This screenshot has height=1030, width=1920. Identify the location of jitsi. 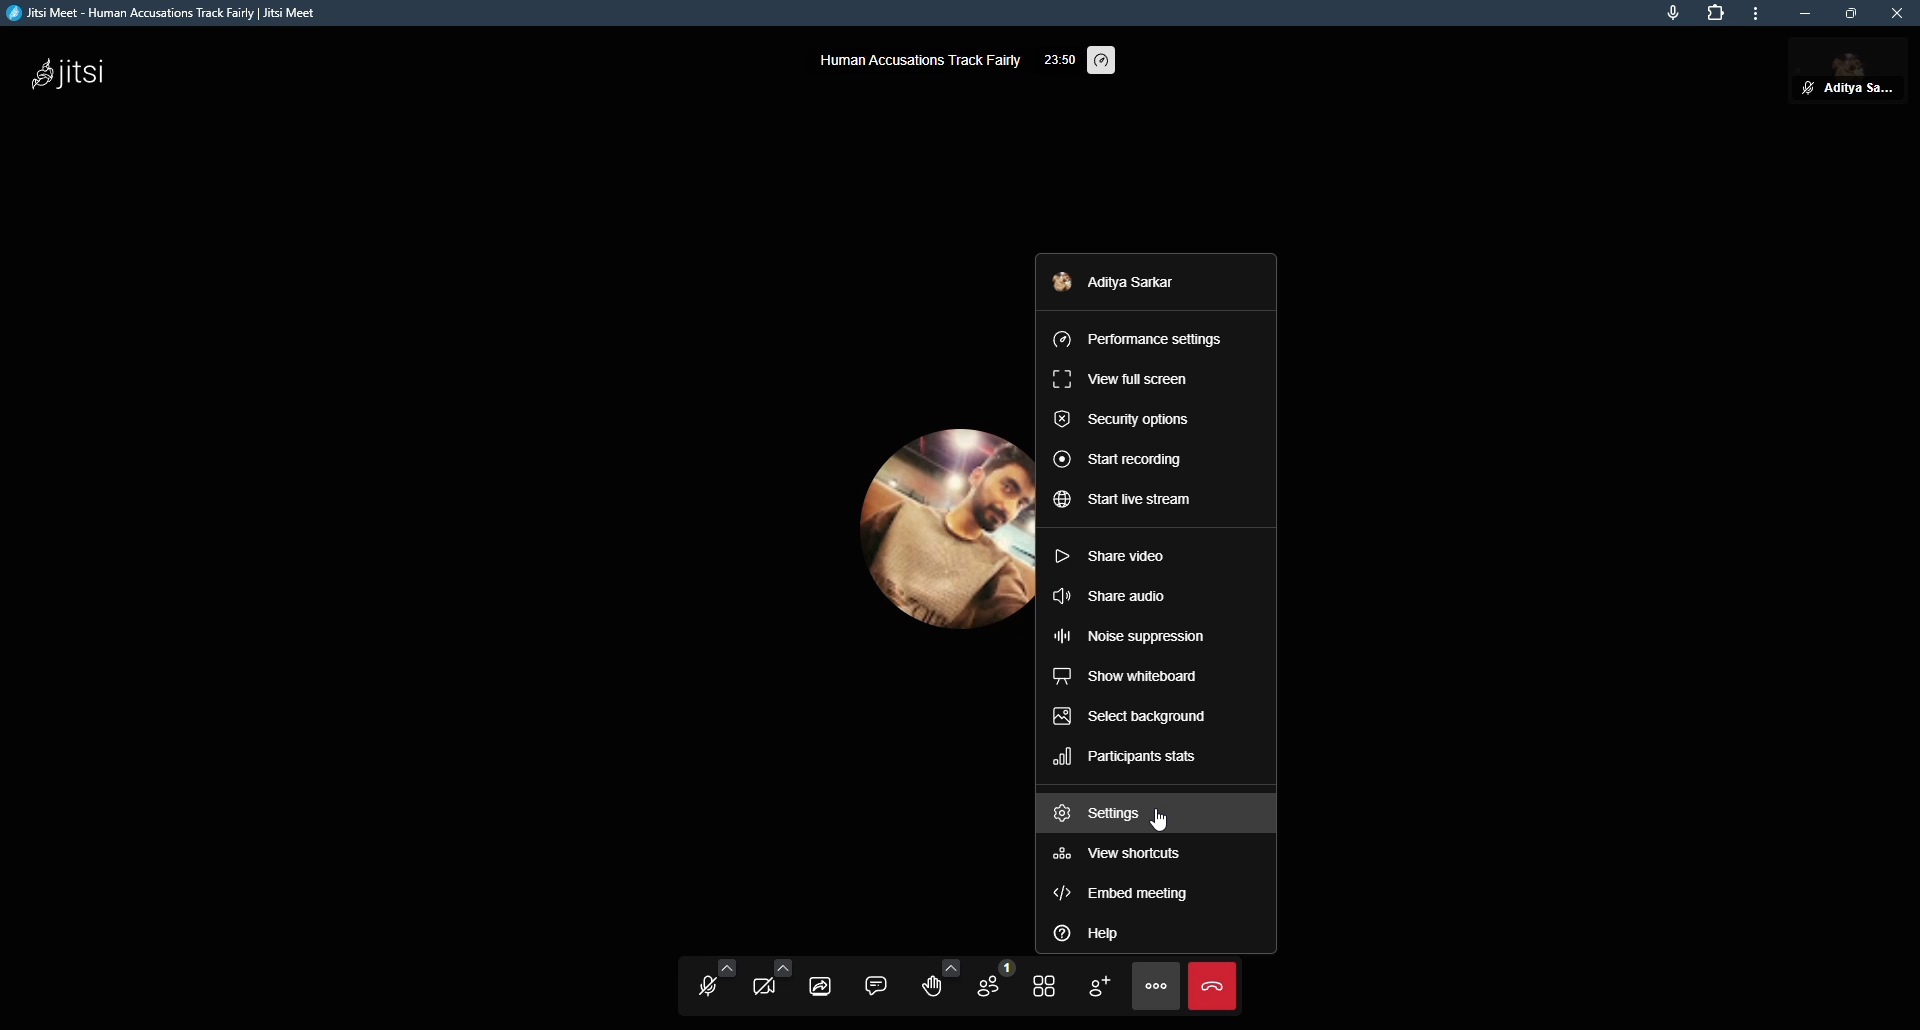
(172, 13).